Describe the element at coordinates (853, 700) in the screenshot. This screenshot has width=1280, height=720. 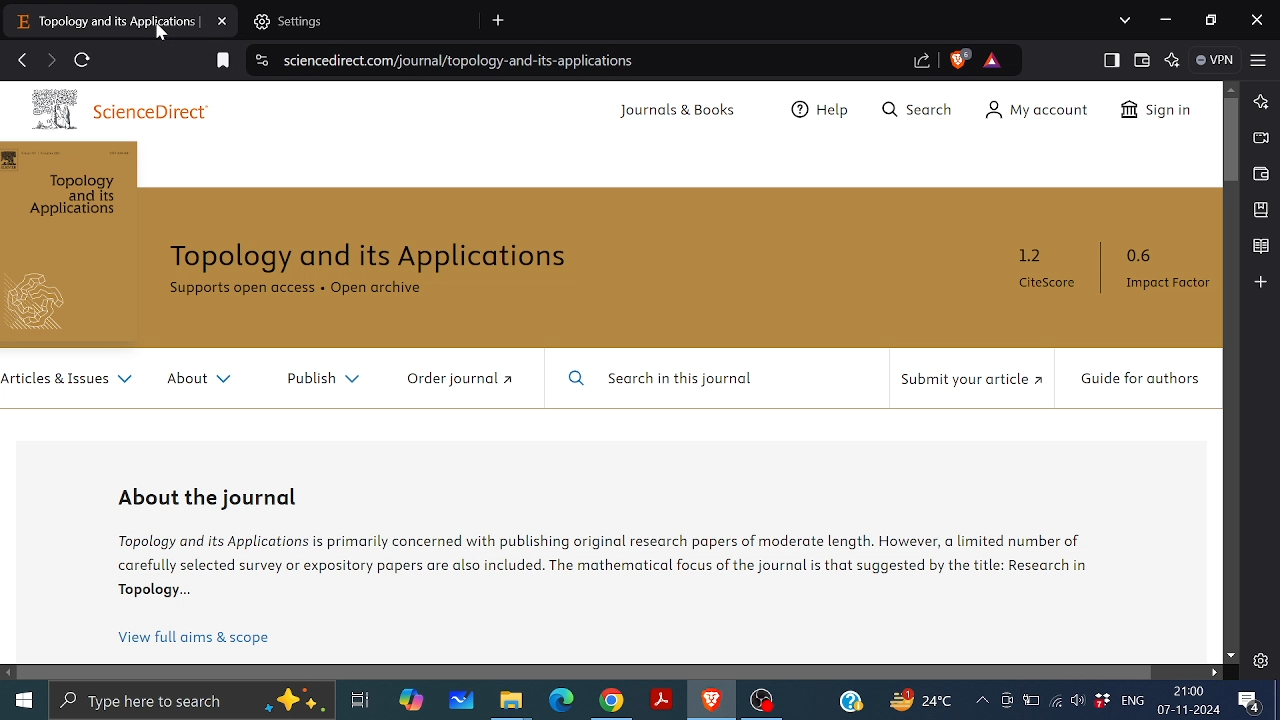
I see `Help` at that location.